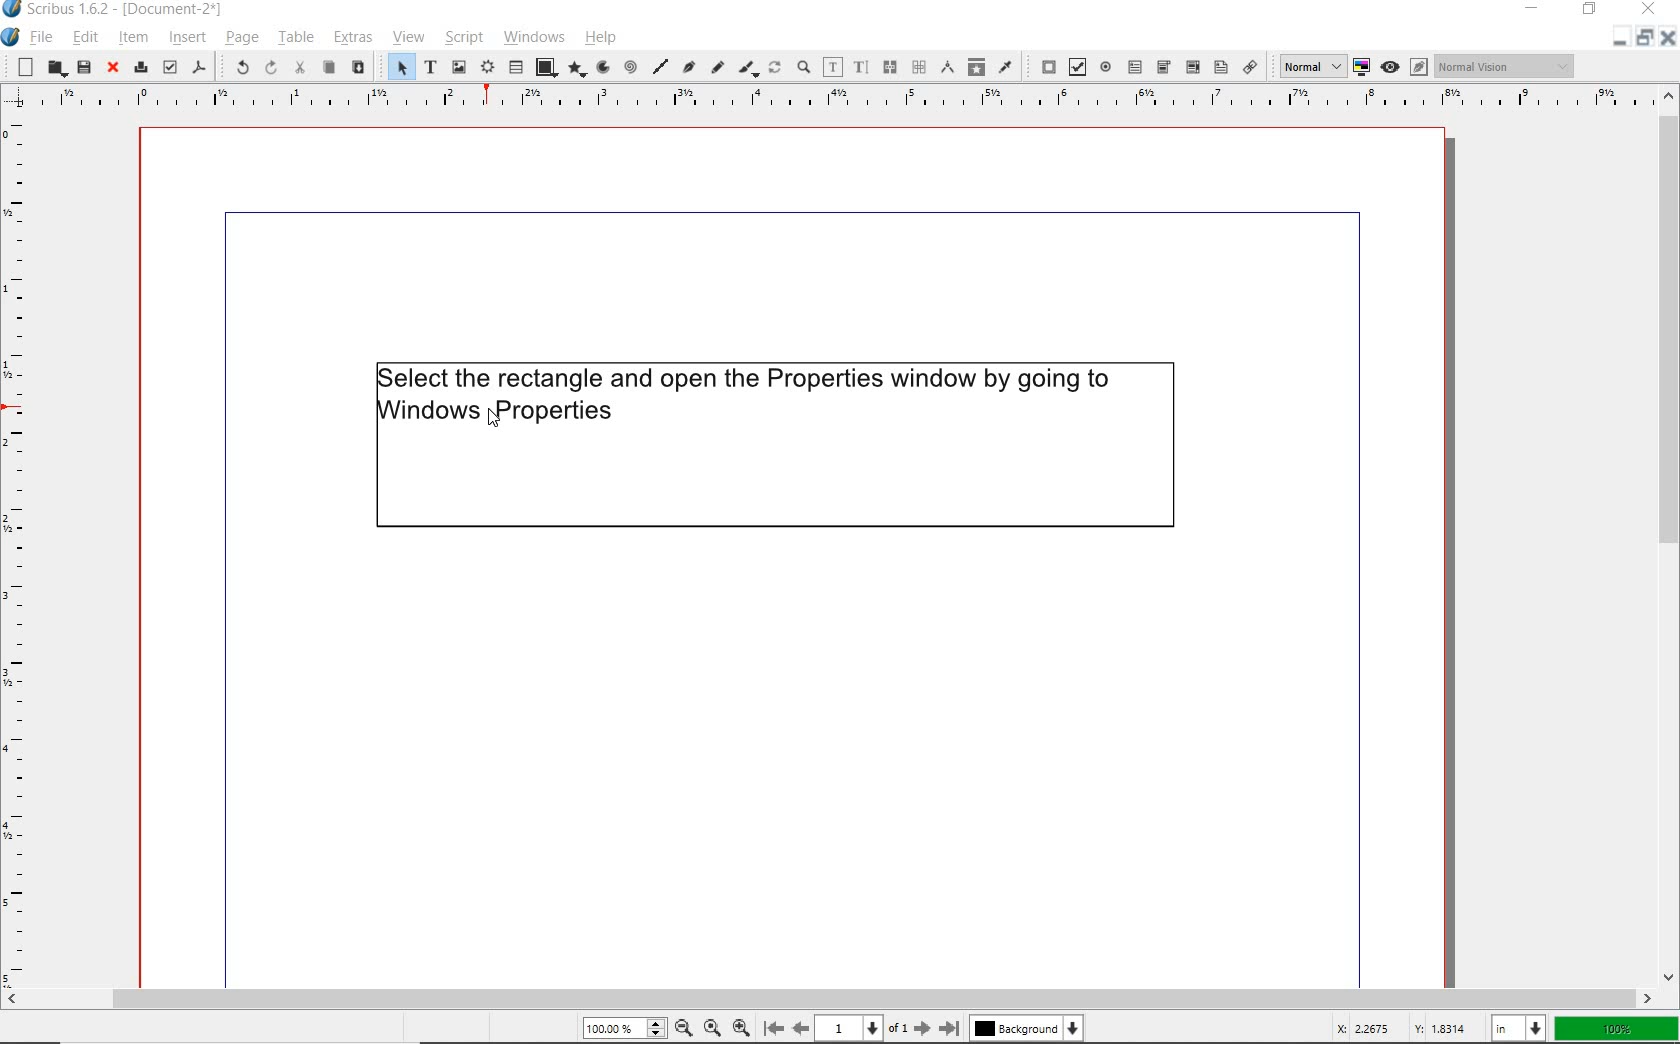 This screenshot has height=1044, width=1680. I want to click on pdf check box, so click(1076, 66).